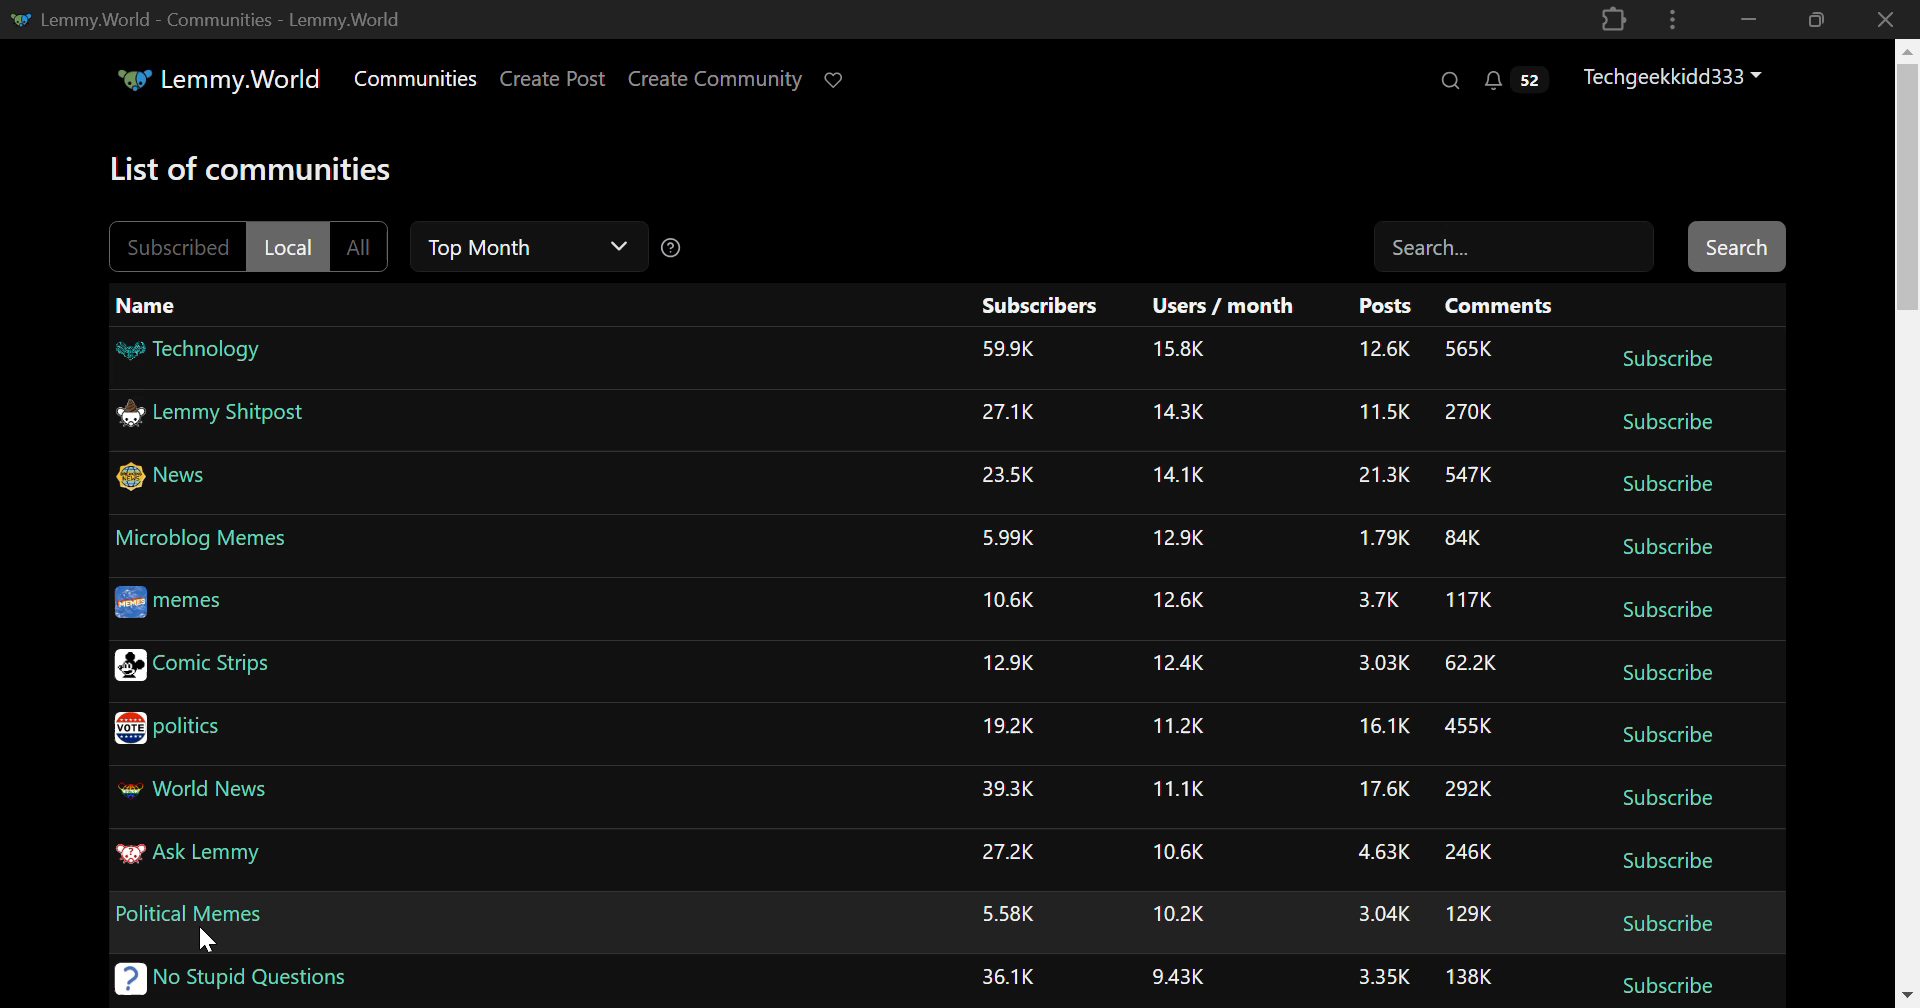 Image resolution: width=1920 pixels, height=1008 pixels. Describe the element at coordinates (168, 606) in the screenshot. I see `memes` at that location.